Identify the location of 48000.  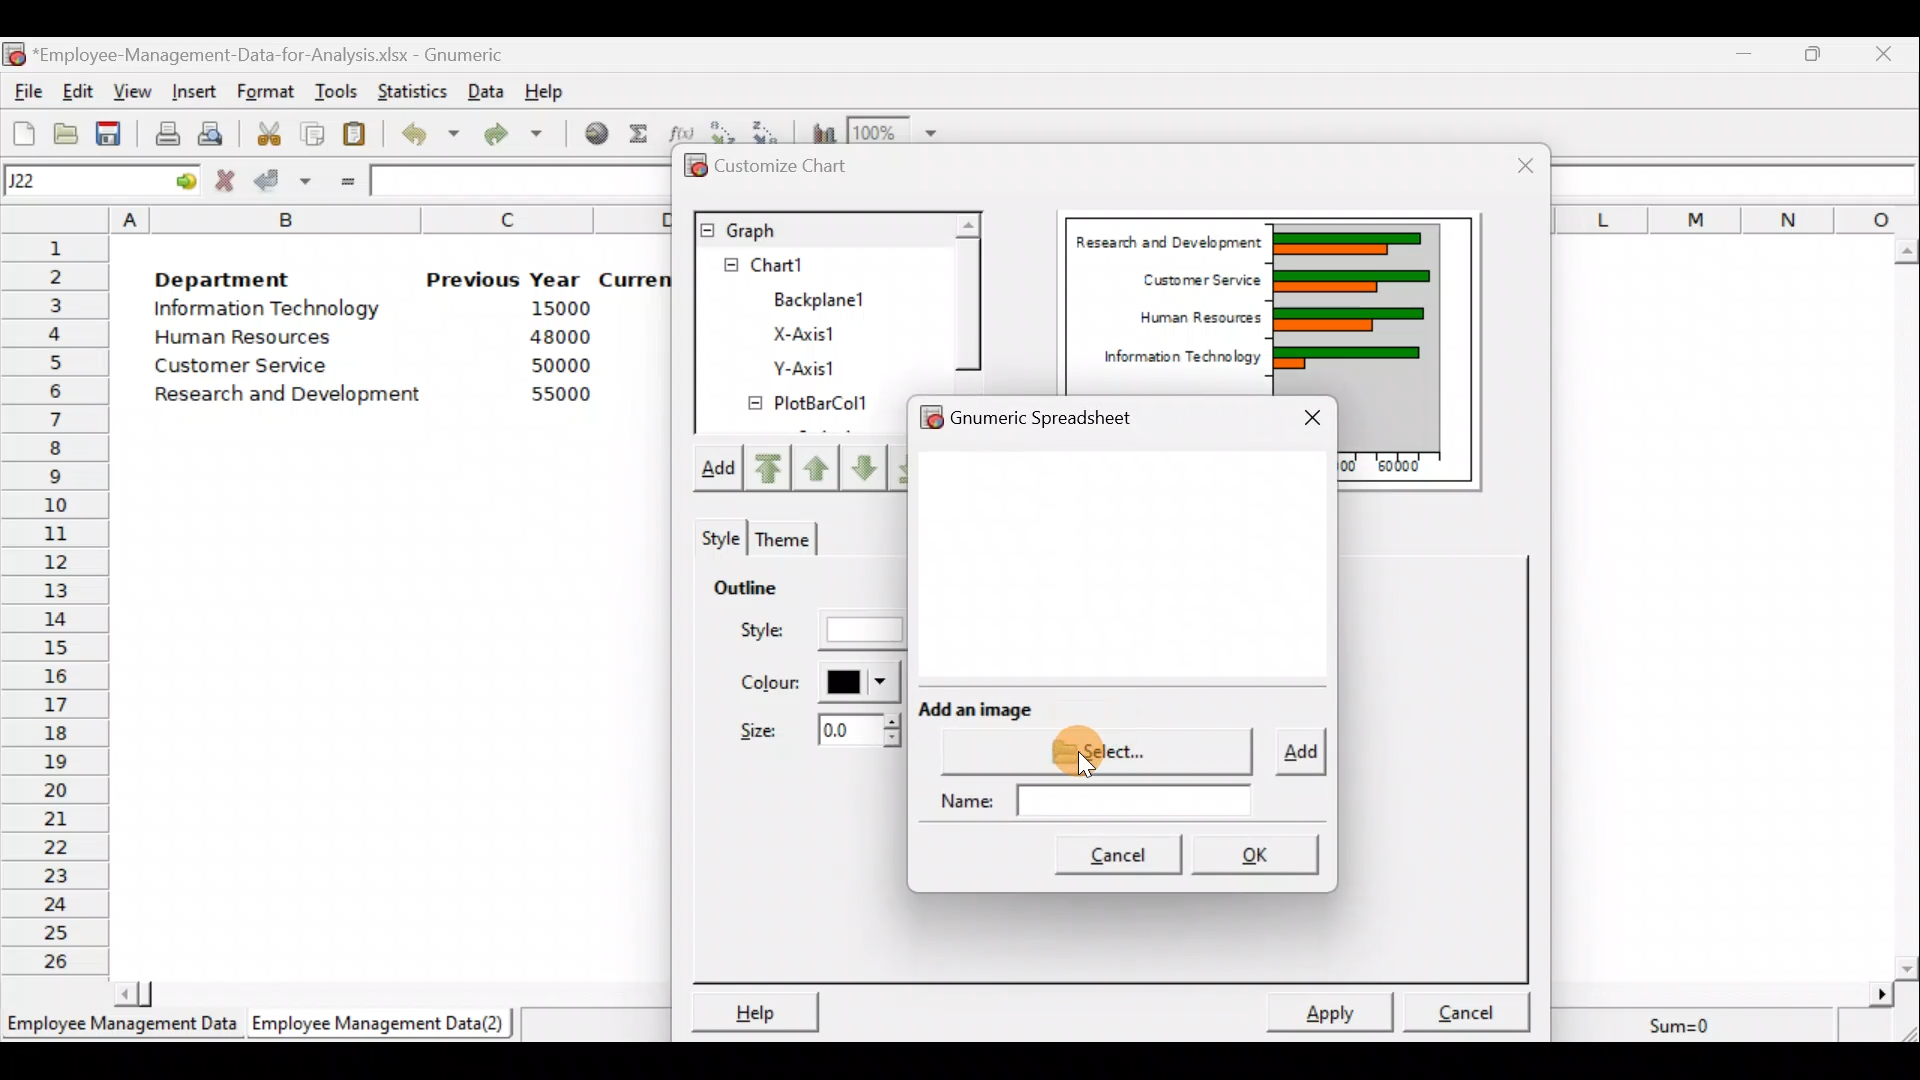
(559, 339).